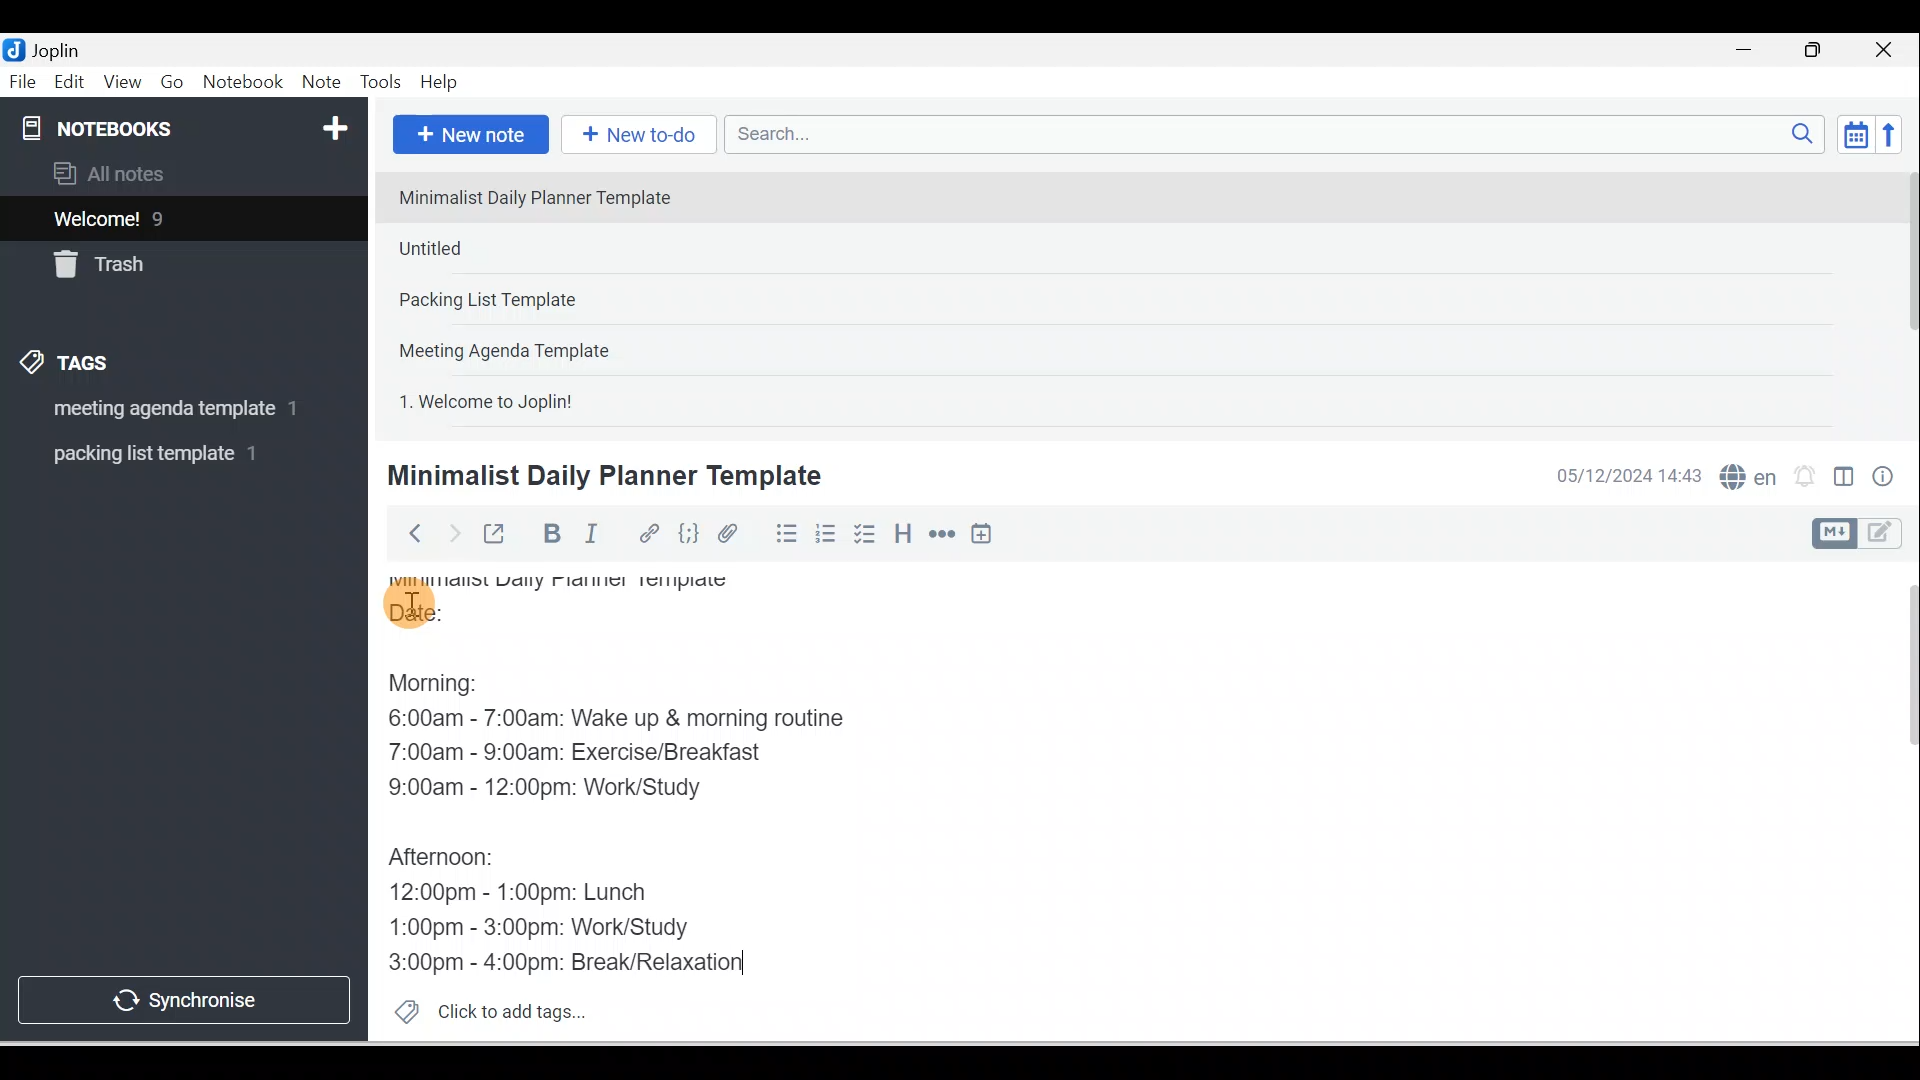 Image resolution: width=1920 pixels, height=1080 pixels. I want to click on 12:00pm - 1:00pm: Lunch, so click(545, 890).